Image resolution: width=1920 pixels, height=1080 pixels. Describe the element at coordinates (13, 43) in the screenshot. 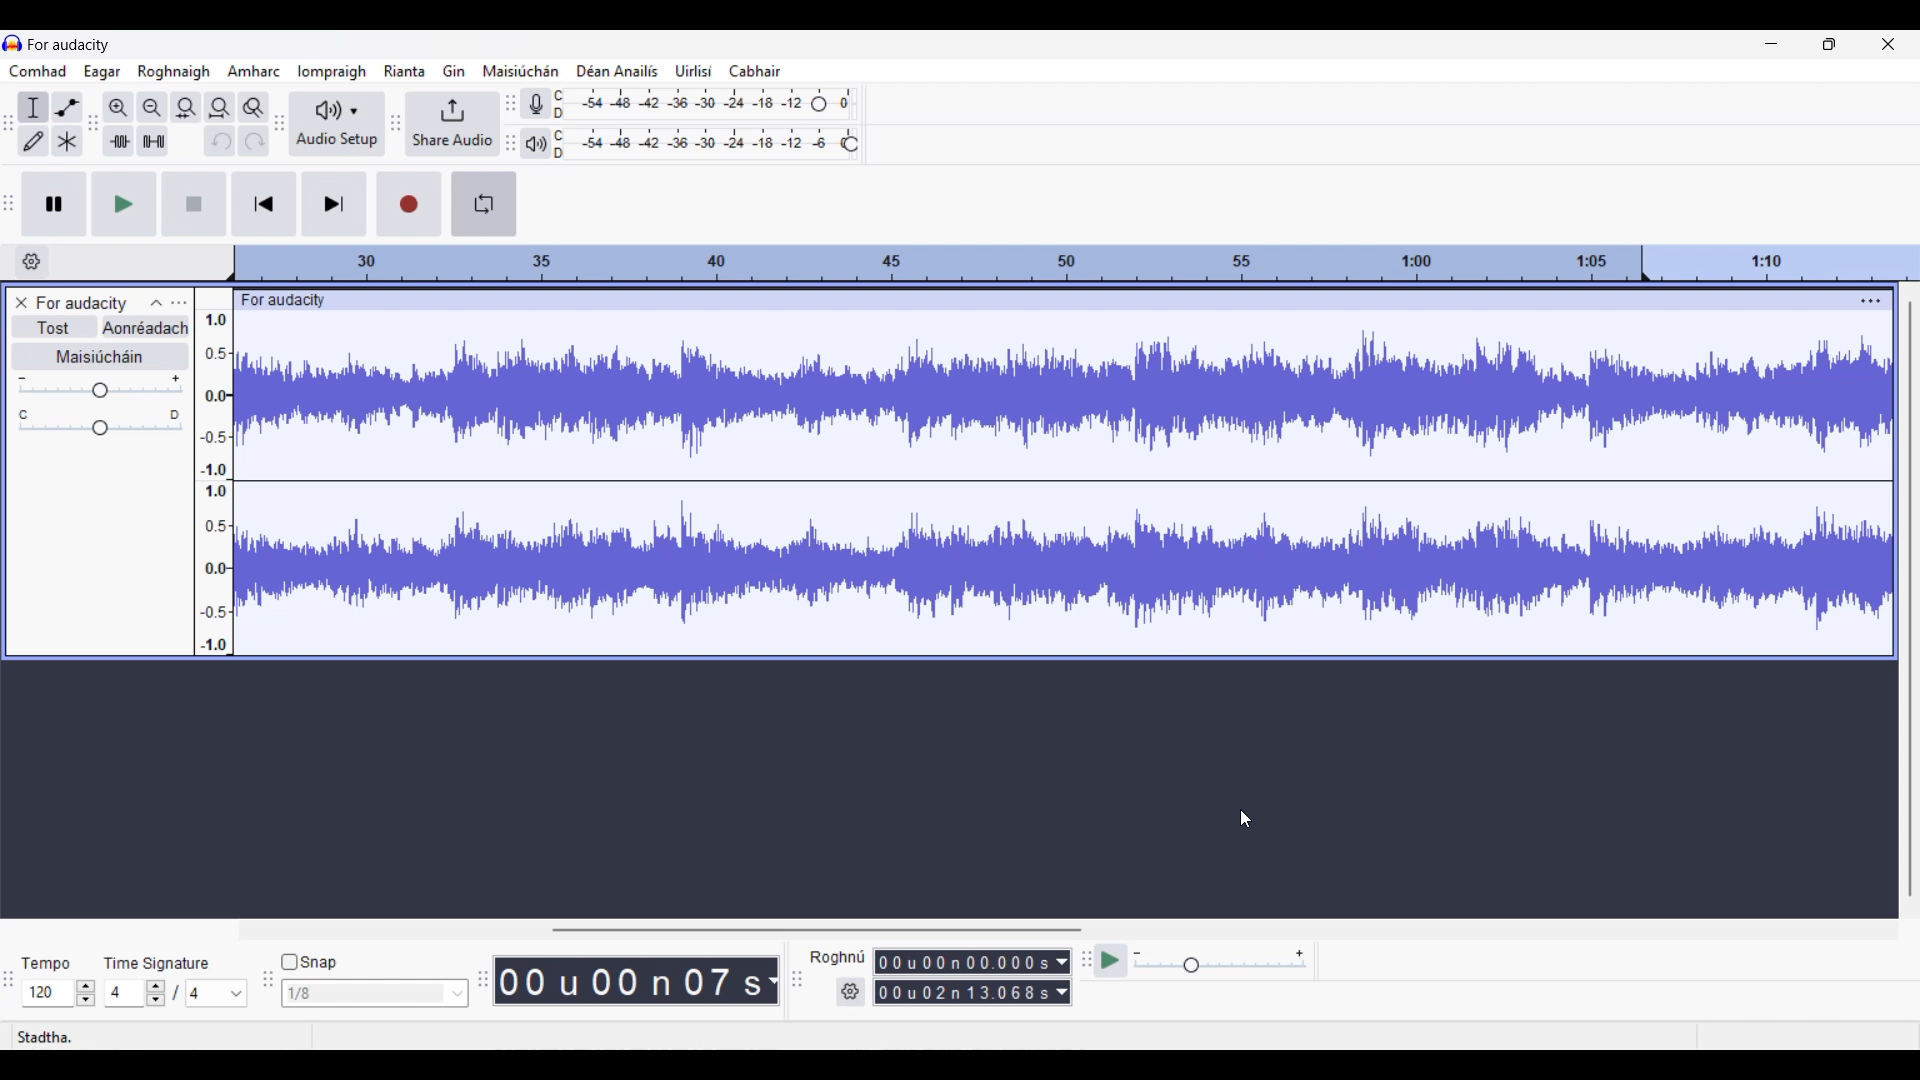

I see `Software logo` at that location.